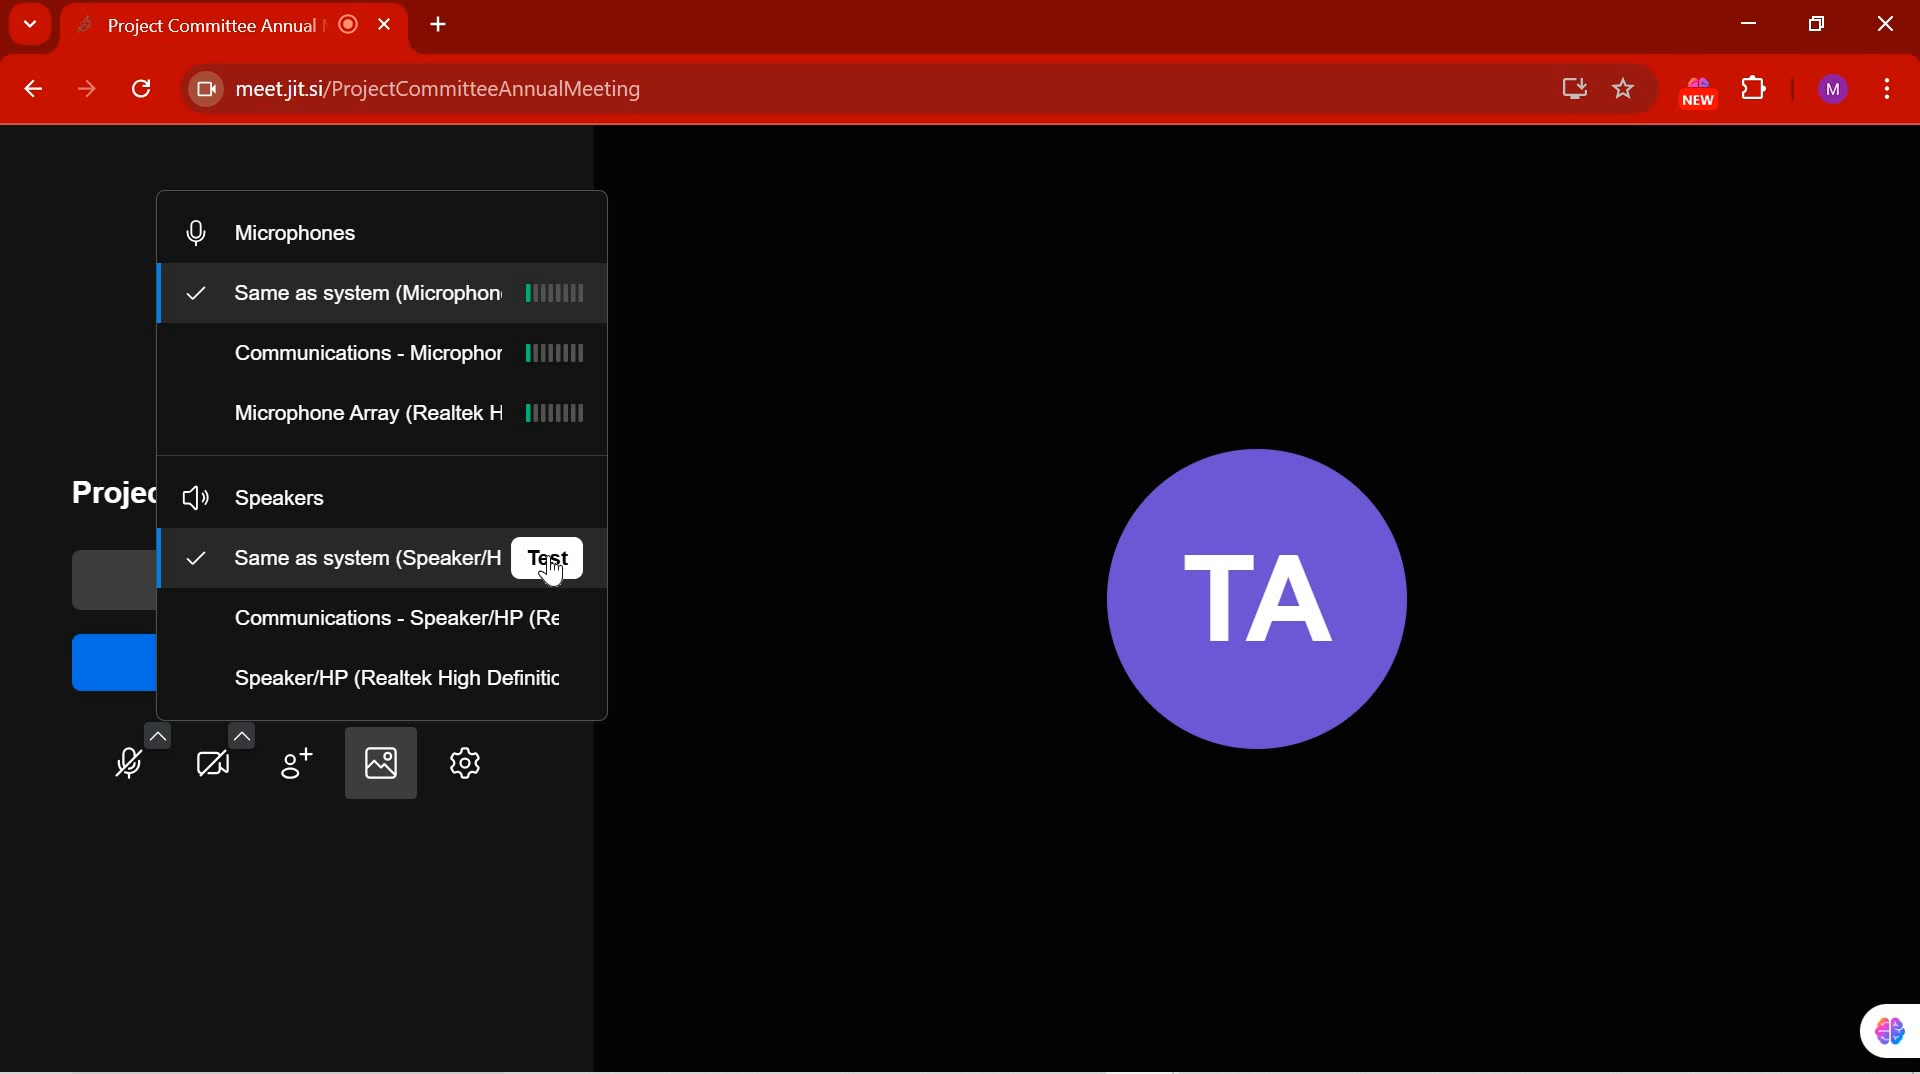  I want to click on same as system microphone, so click(388, 294).